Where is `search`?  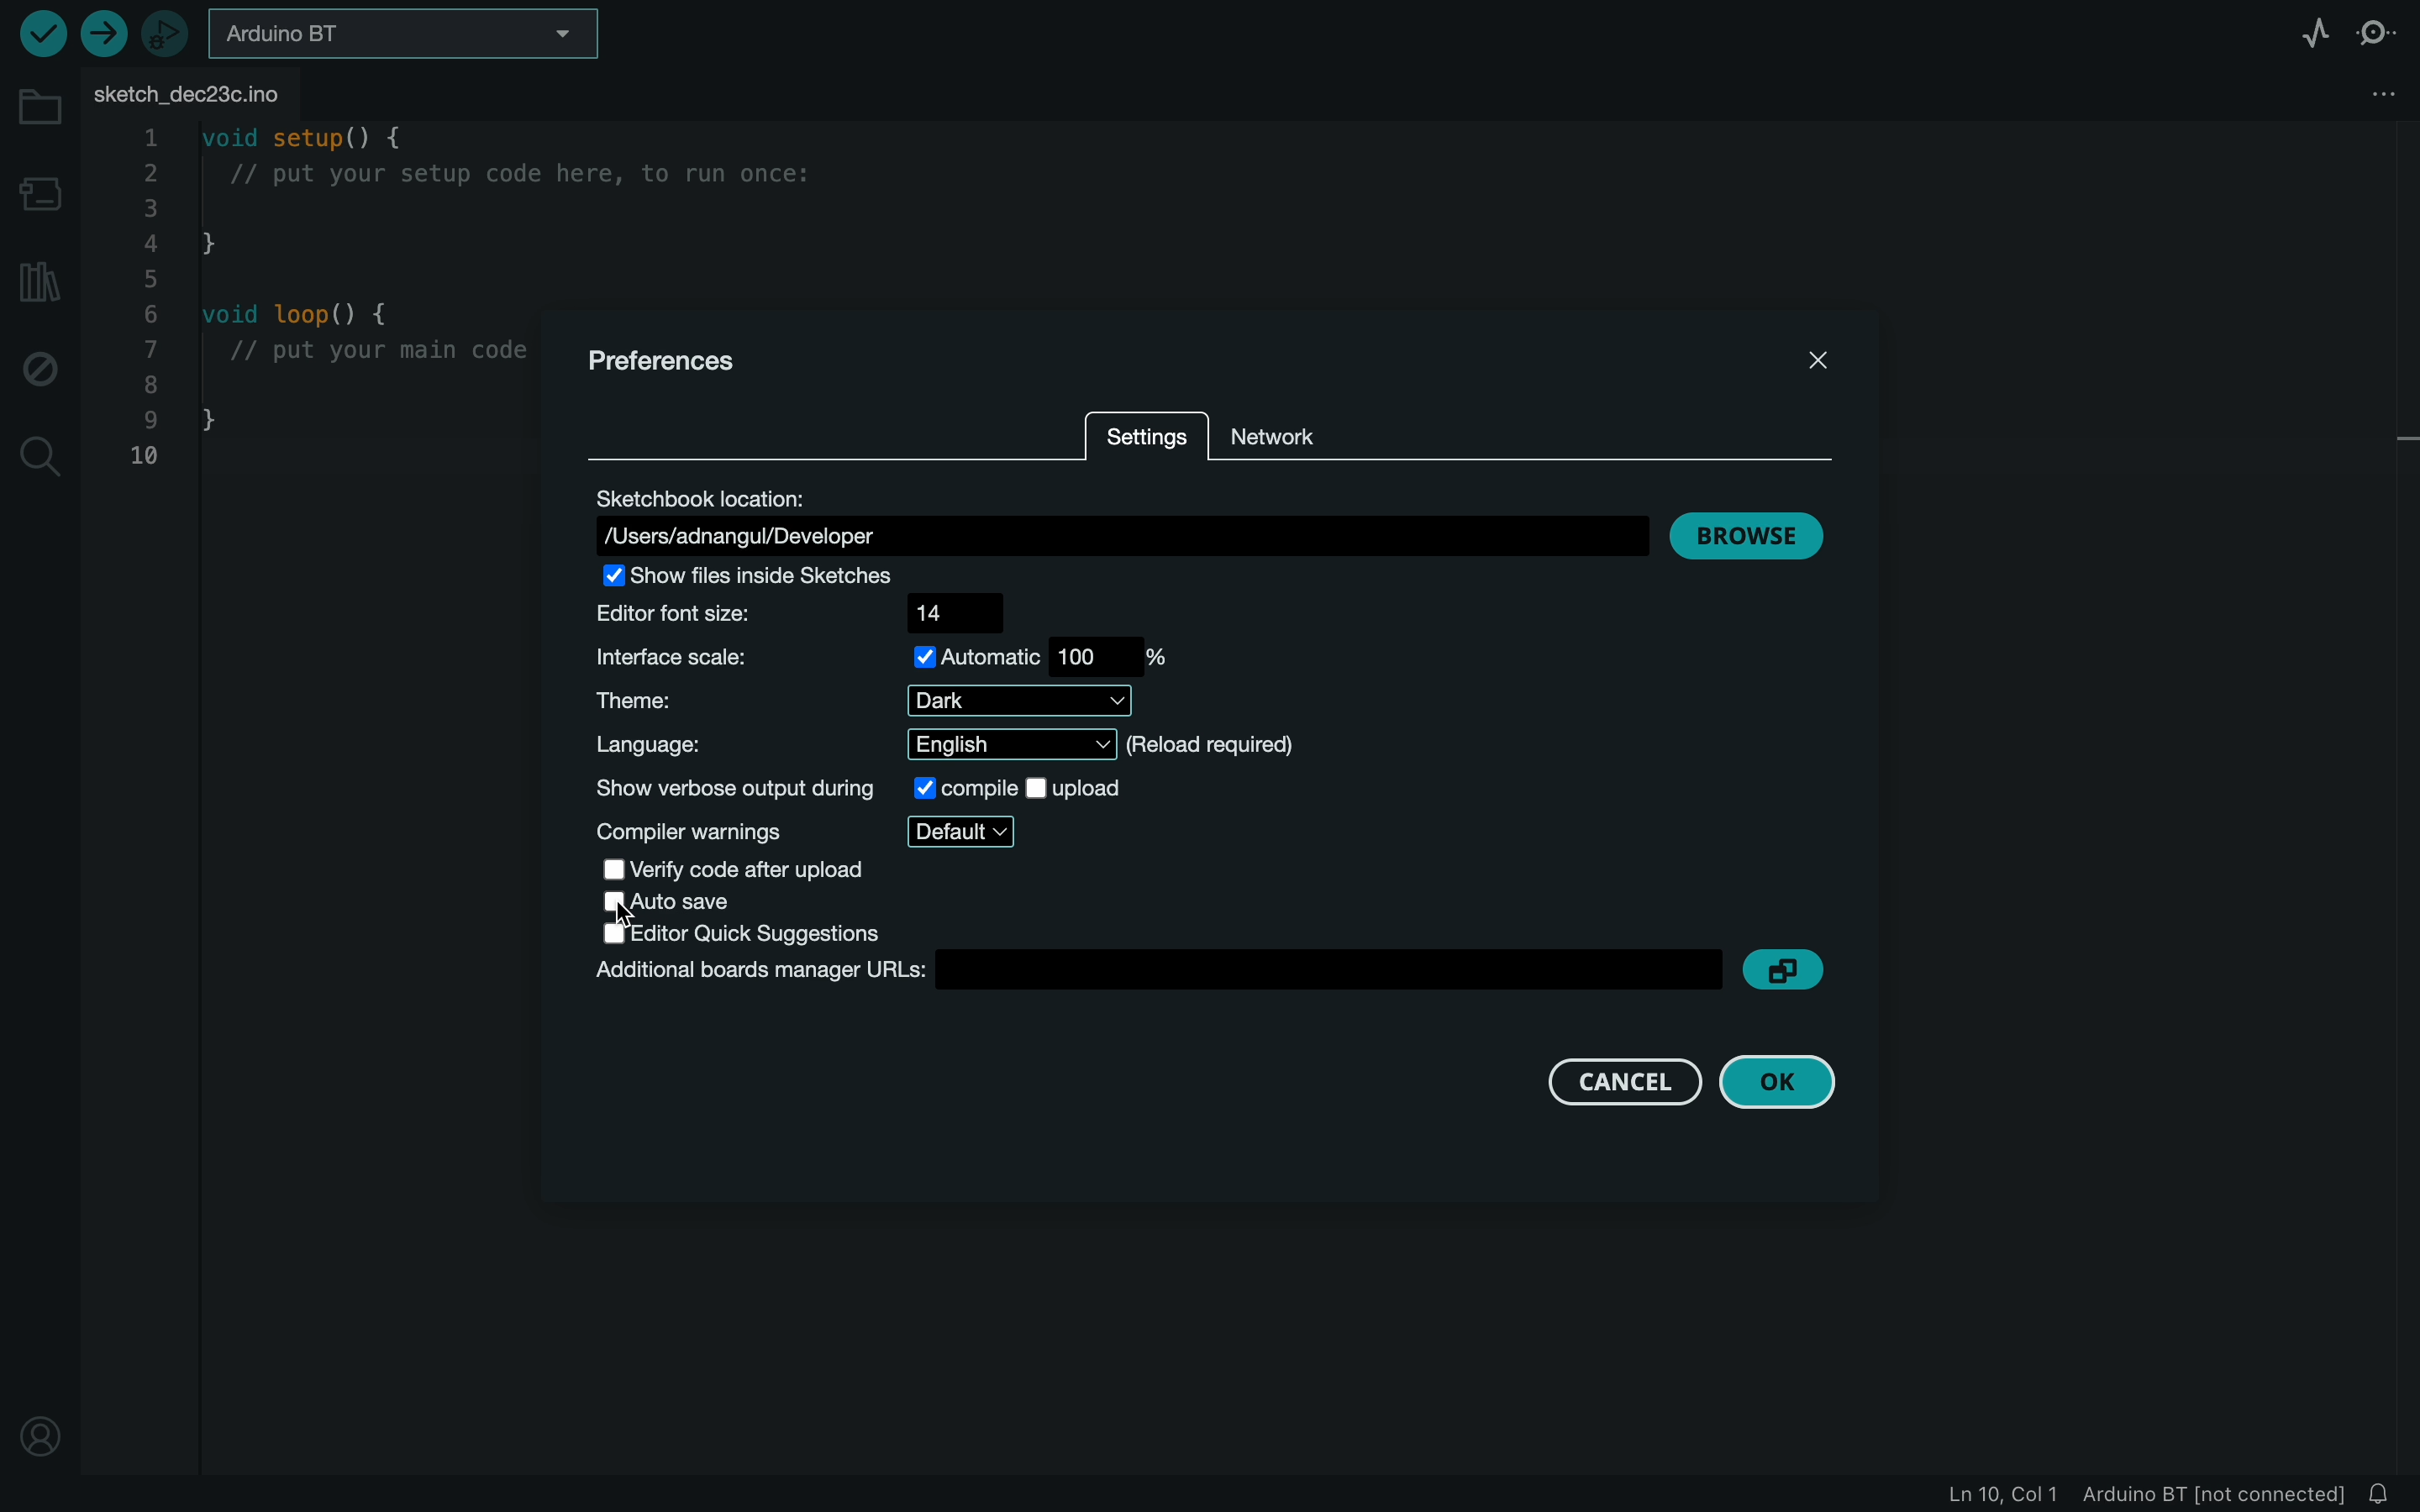
search is located at coordinates (43, 454).